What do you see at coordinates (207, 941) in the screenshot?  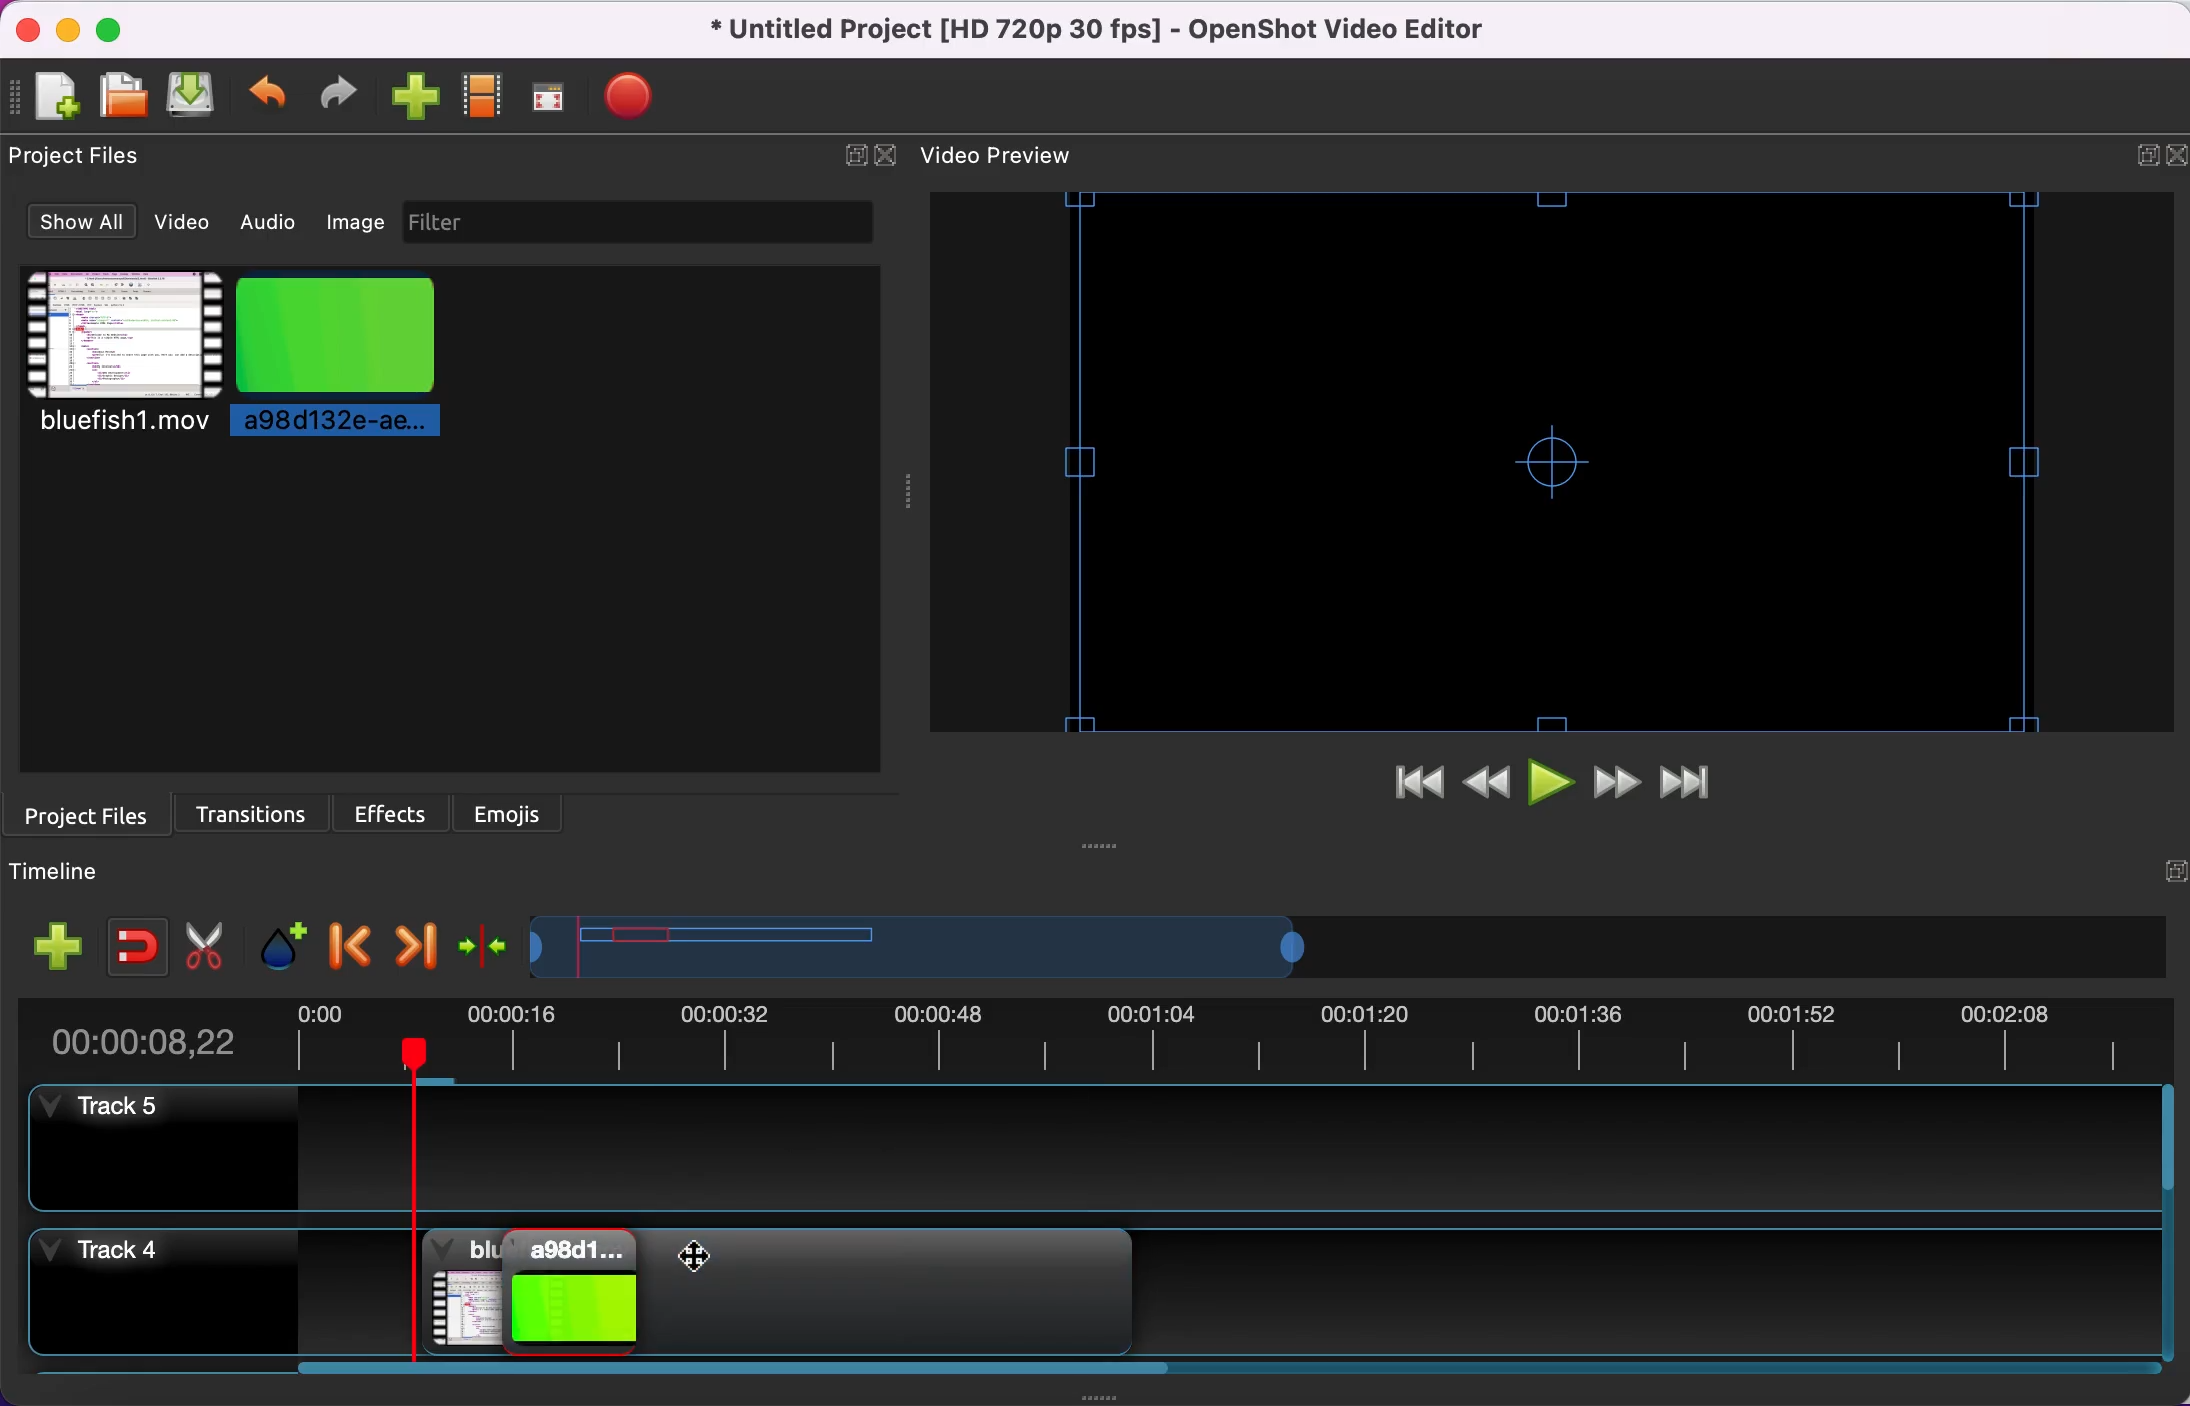 I see `cut` at bounding box center [207, 941].